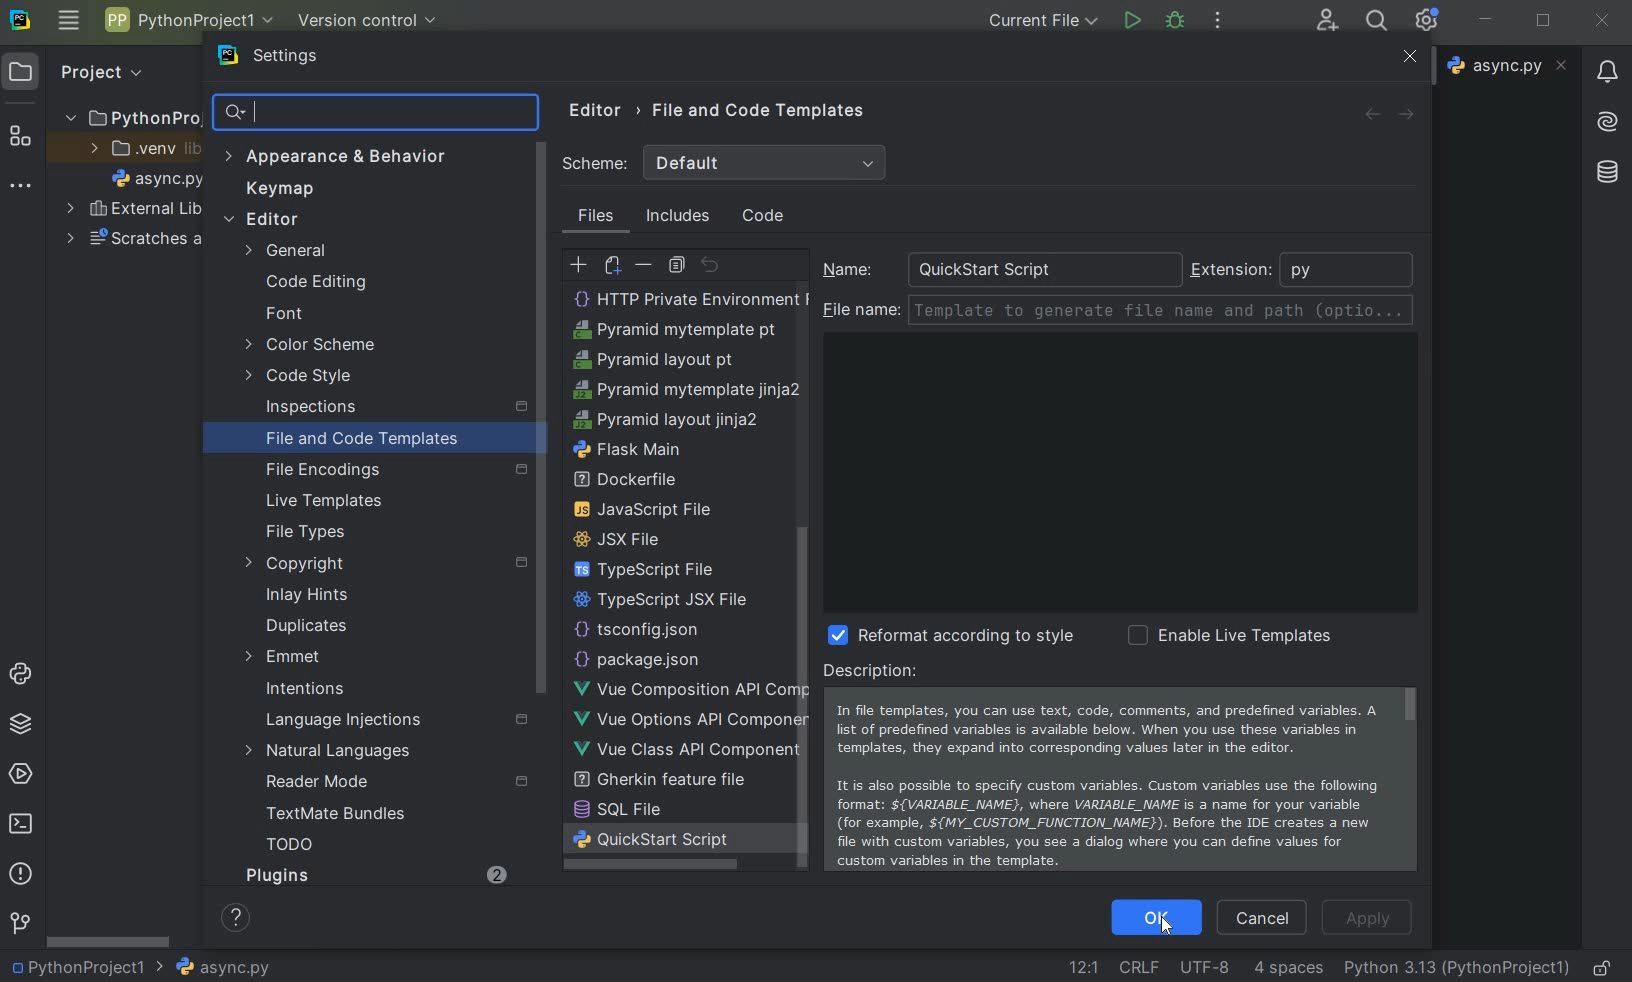 Image resolution: width=1632 pixels, height=982 pixels. I want to click on File Encoding, so click(1206, 967).